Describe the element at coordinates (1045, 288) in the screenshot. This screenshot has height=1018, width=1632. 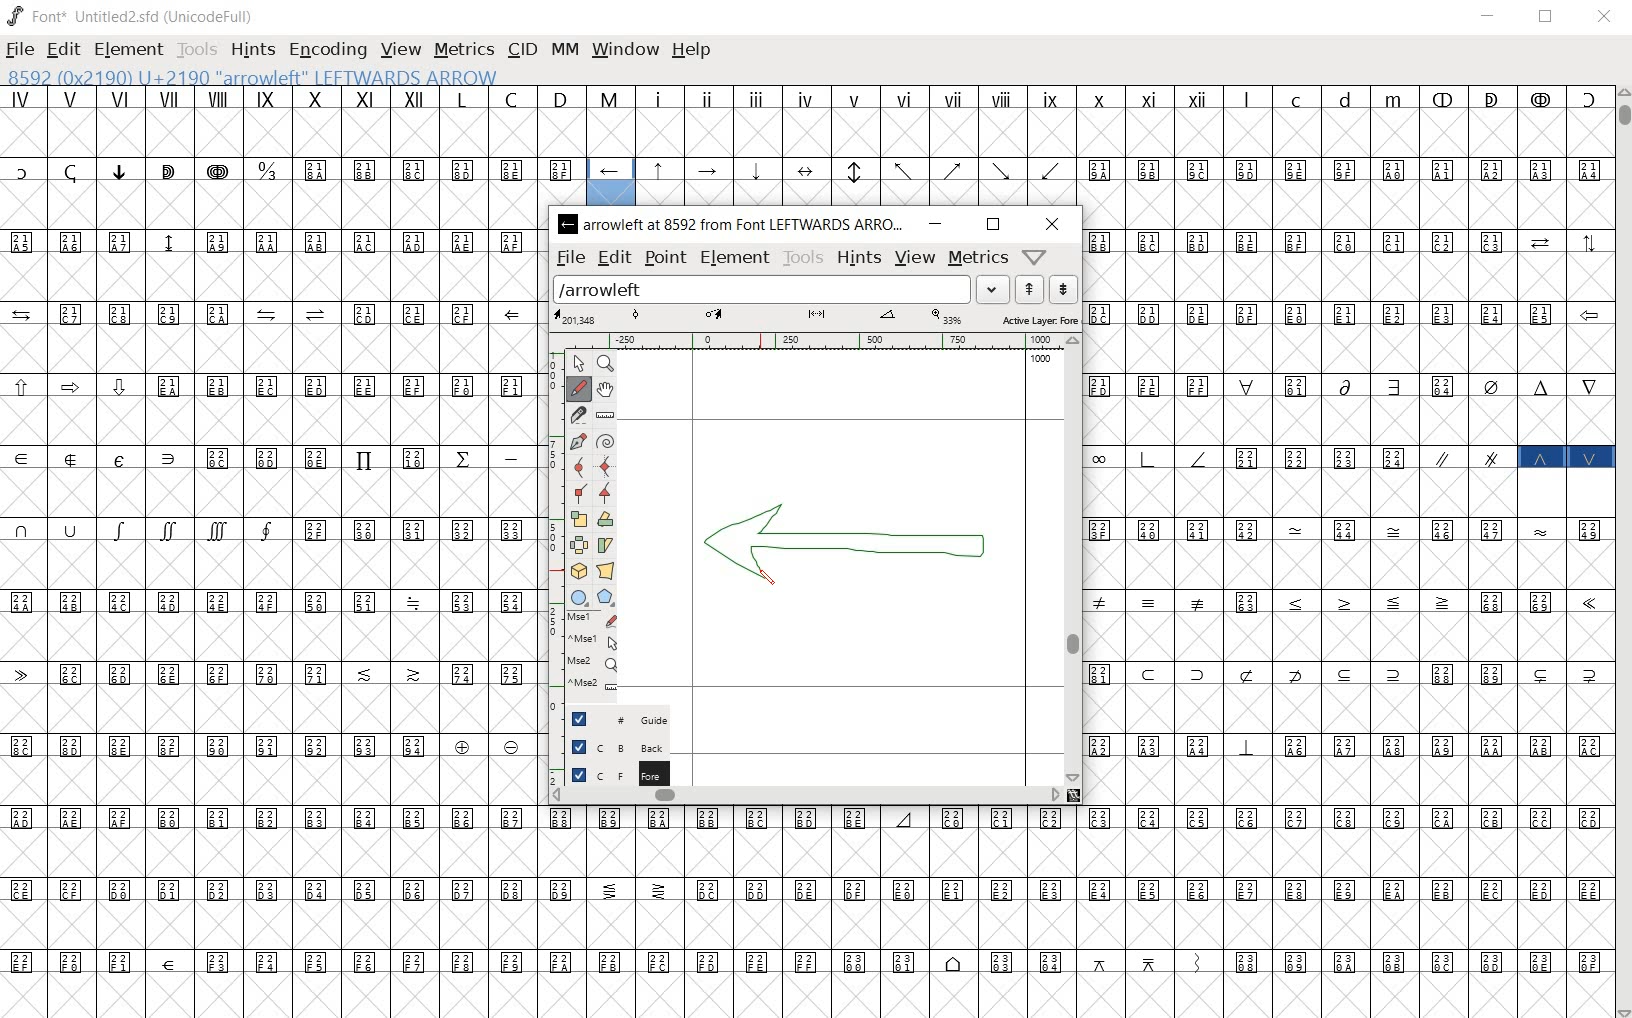
I see `show the next/previous word on the list` at that location.